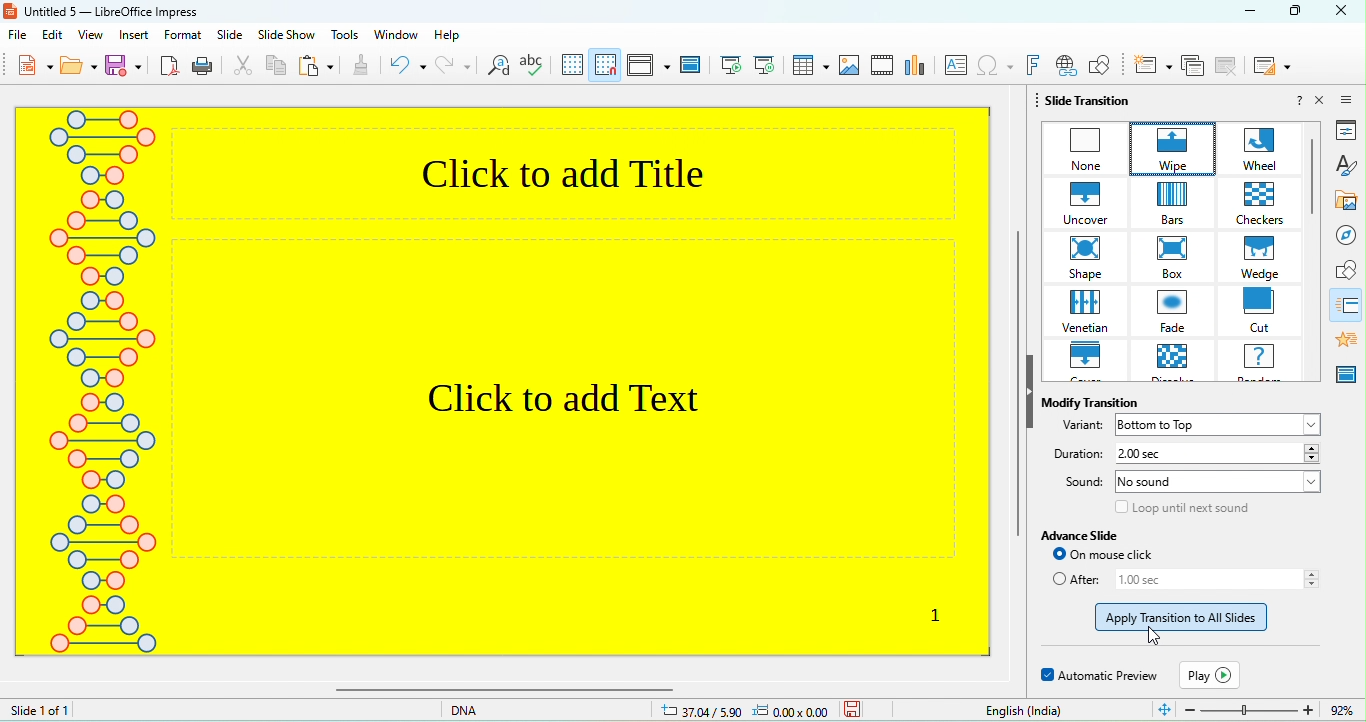 This screenshot has width=1366, height=722. Describe the element at coordinates (279, 66) in the screenshot. I see `copy` at that location.